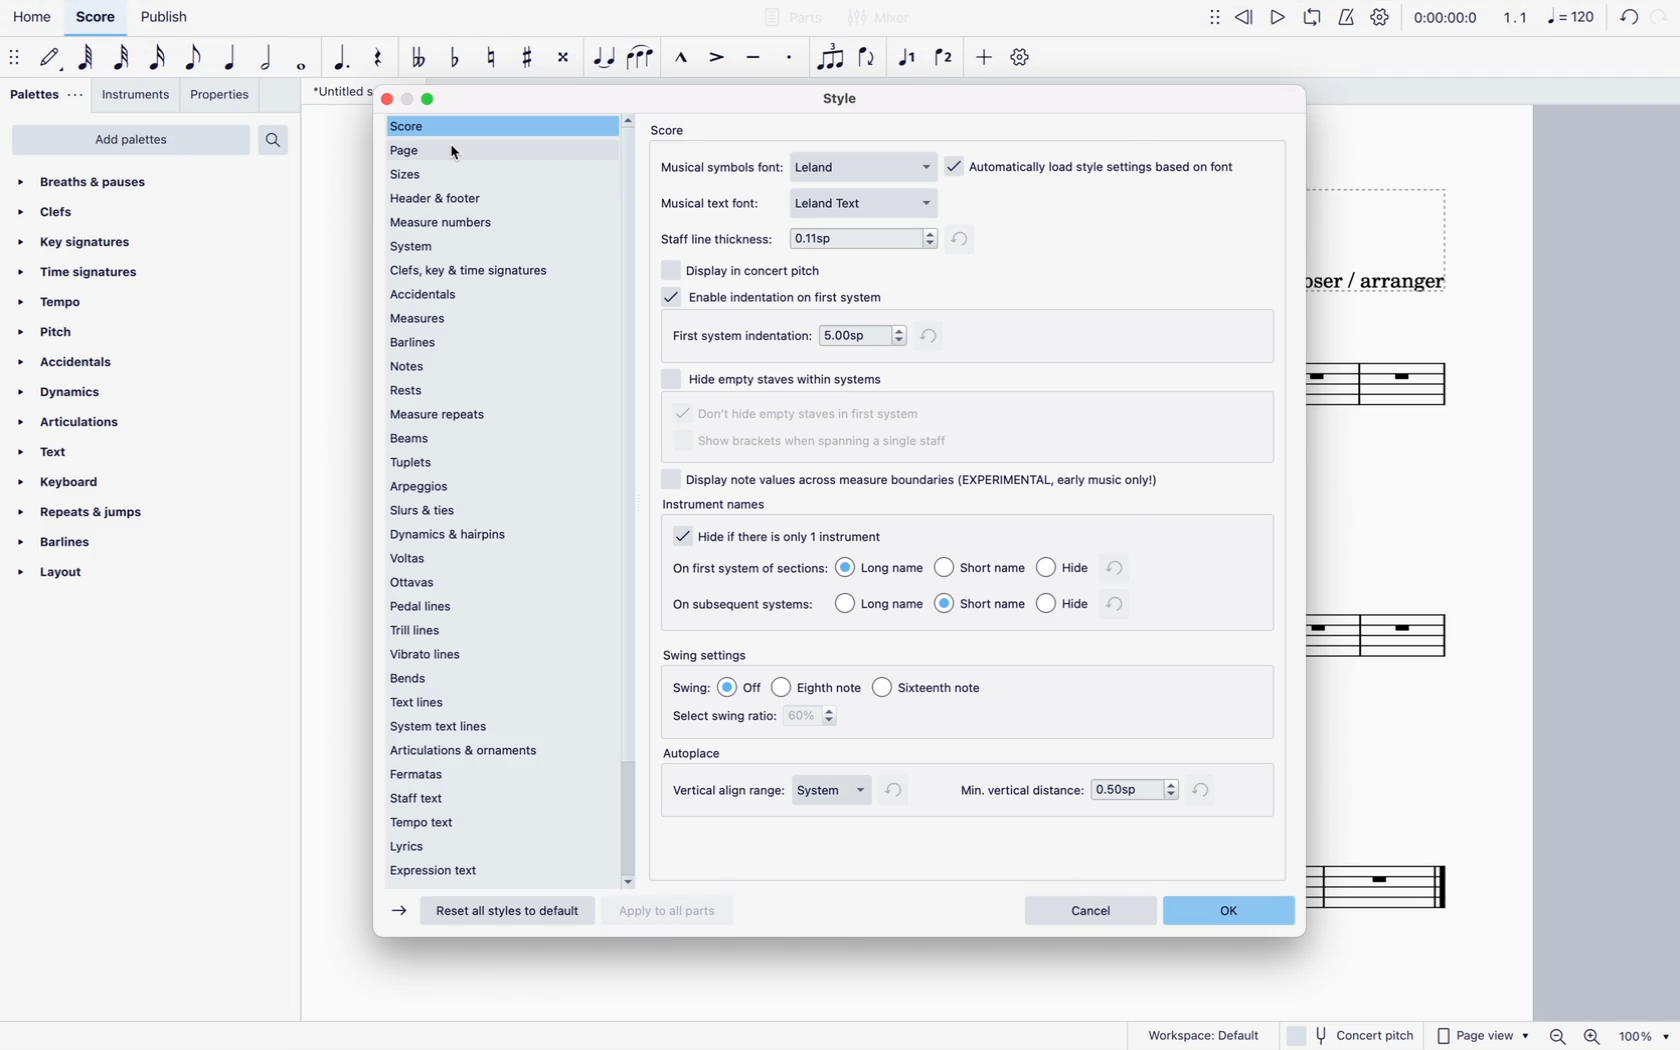  What do you see at coordinates (815, 445) in the screenshot?
I see `show` at bounding box center [815, 445].